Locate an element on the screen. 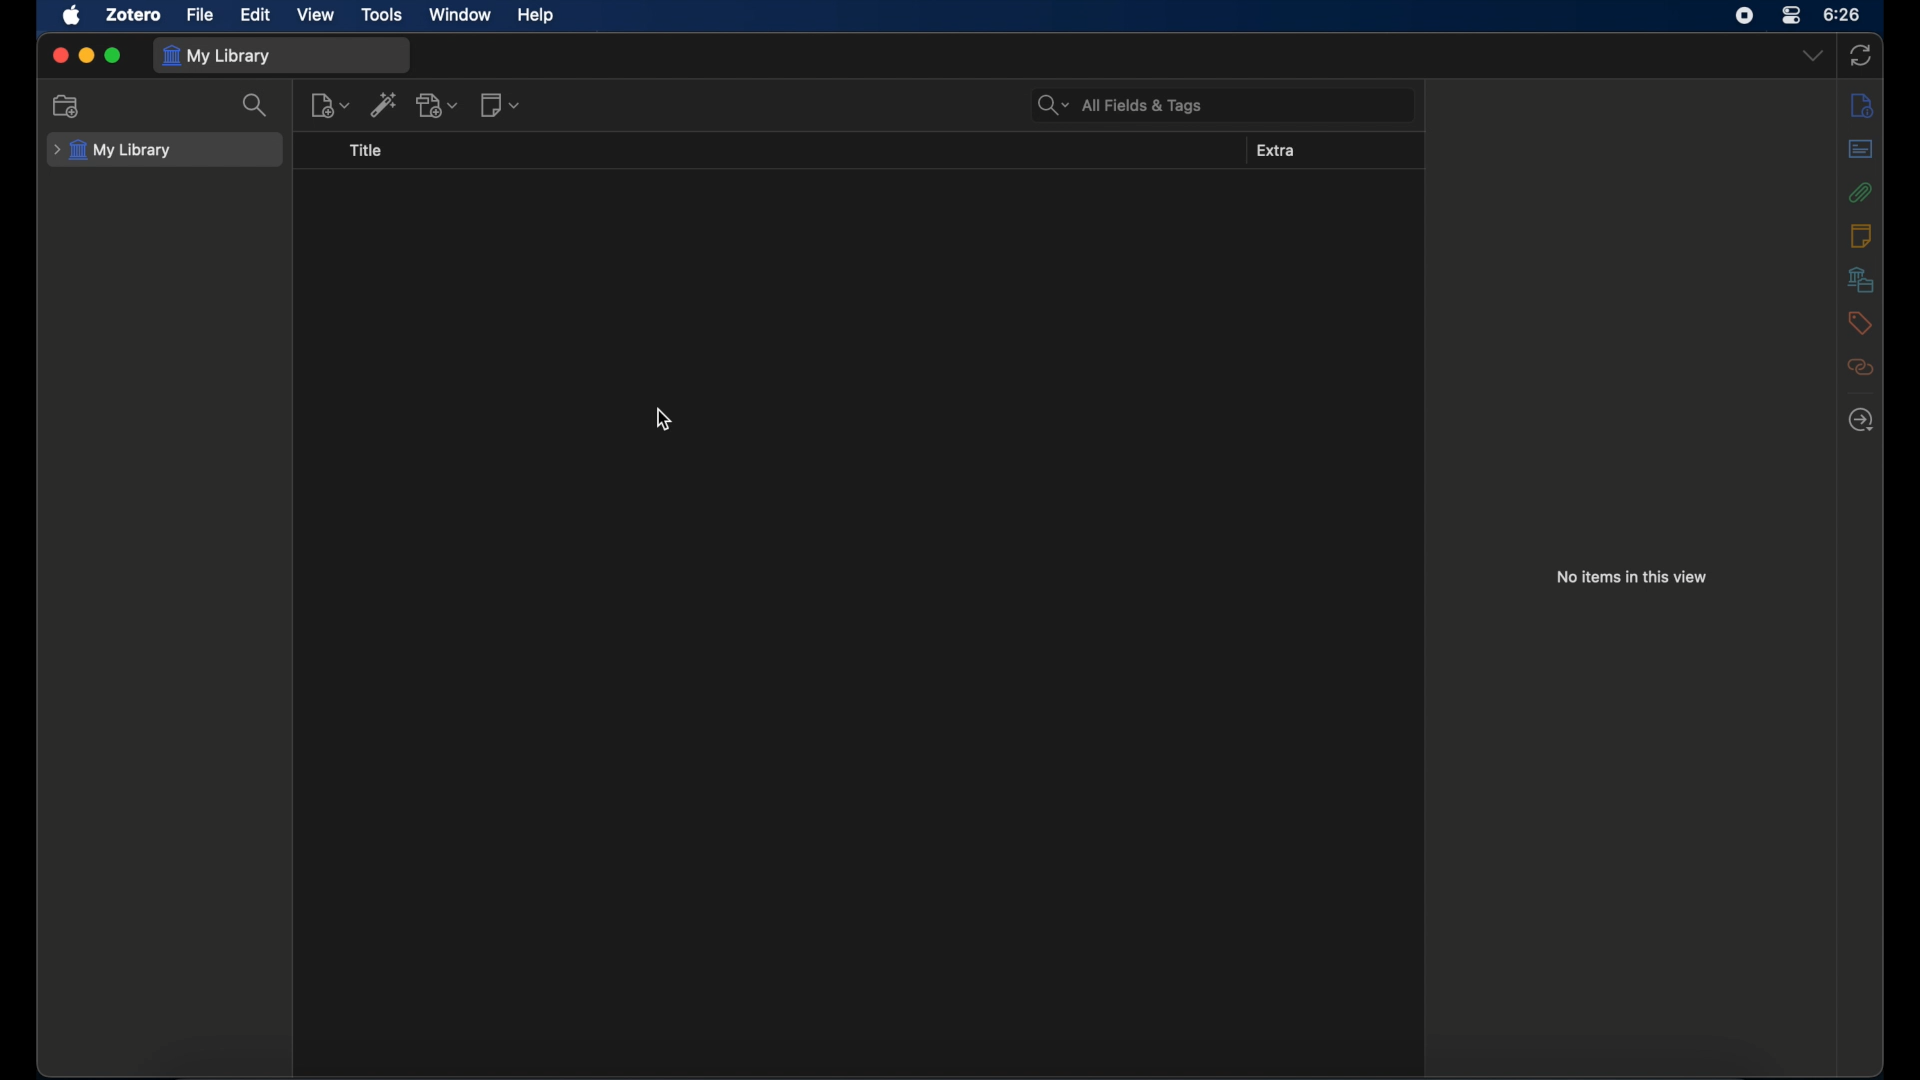 This screenshot has width=1920, height=1080. libraries is located at coordinates (1860, 279).